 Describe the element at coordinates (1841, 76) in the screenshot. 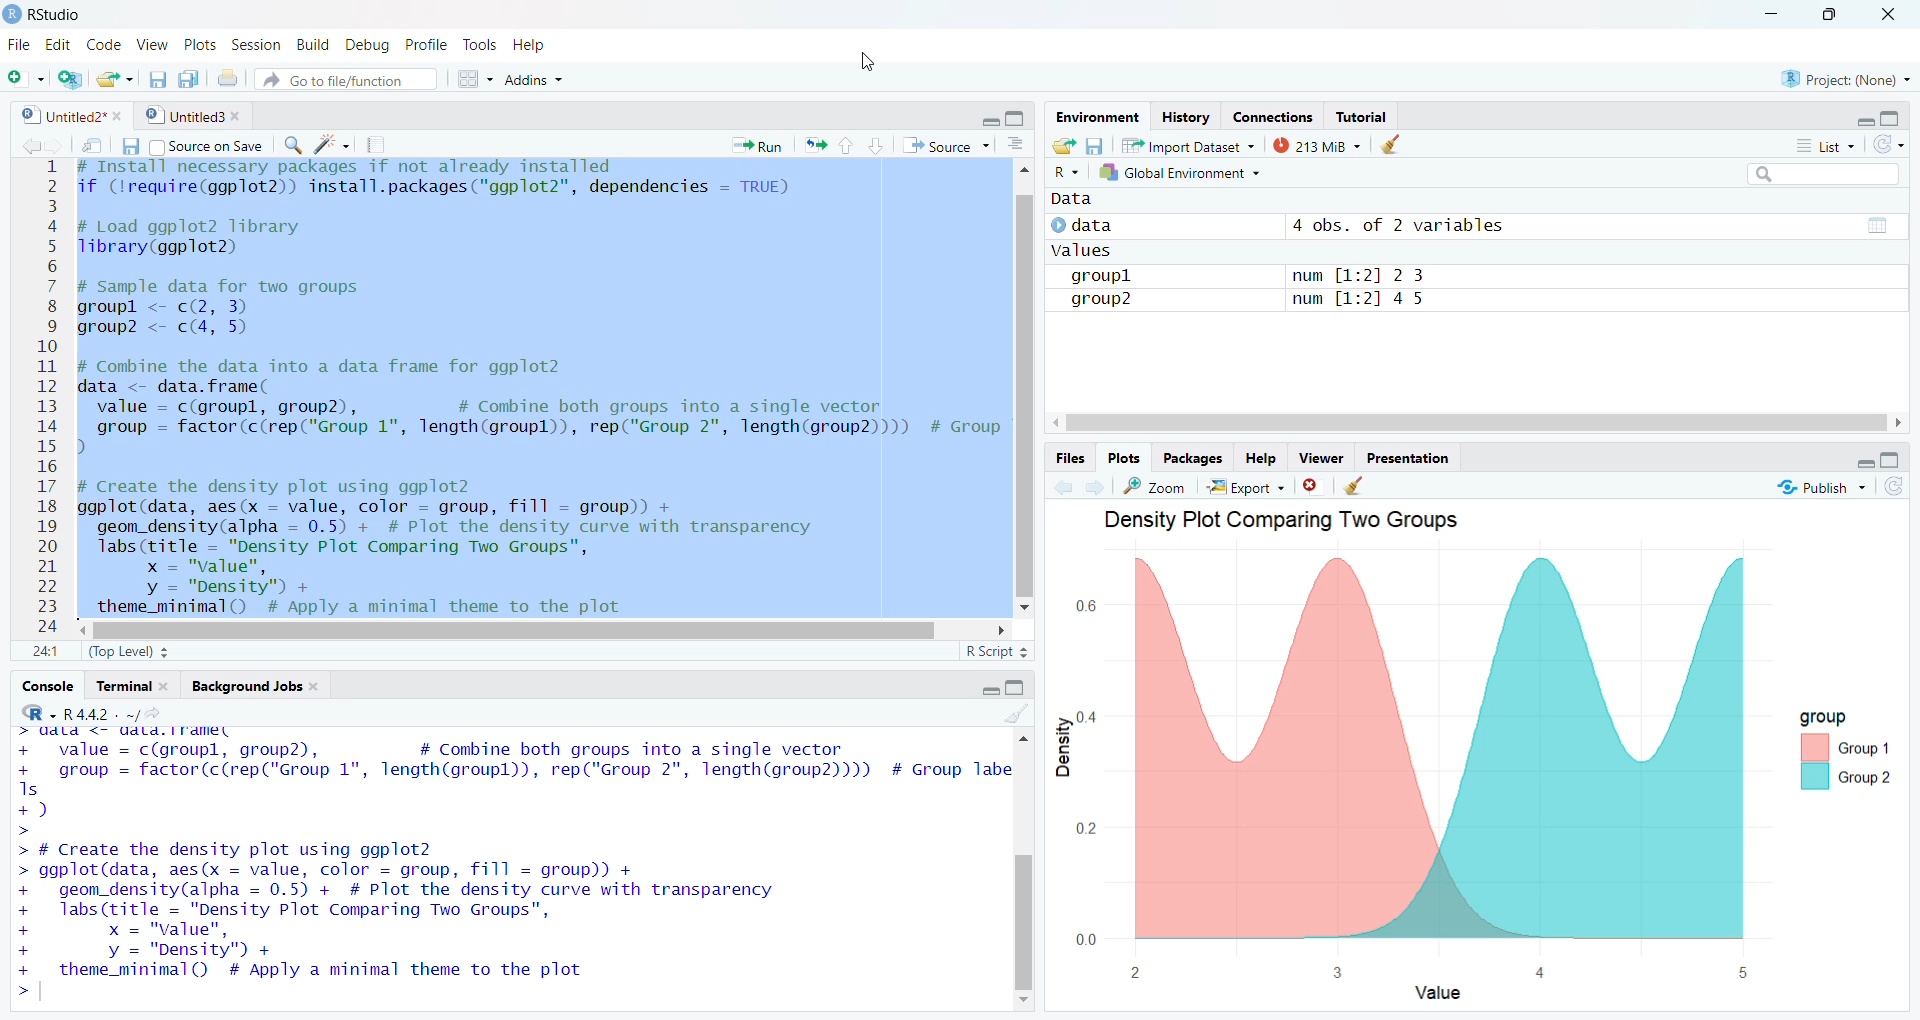

I see `project none` at that location.